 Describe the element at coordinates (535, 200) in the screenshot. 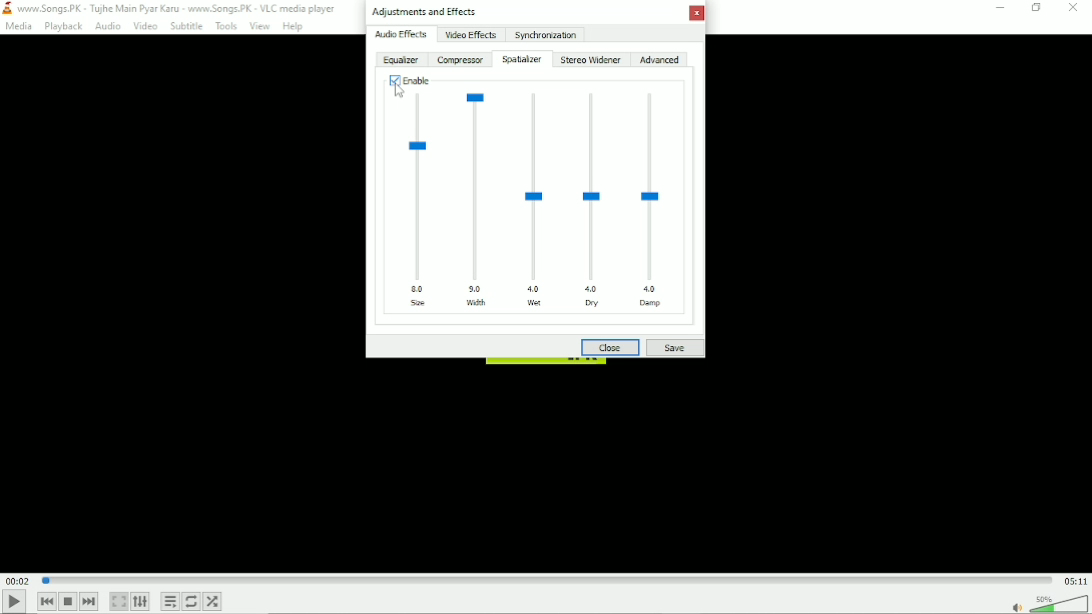

I see `Wet` at that location.